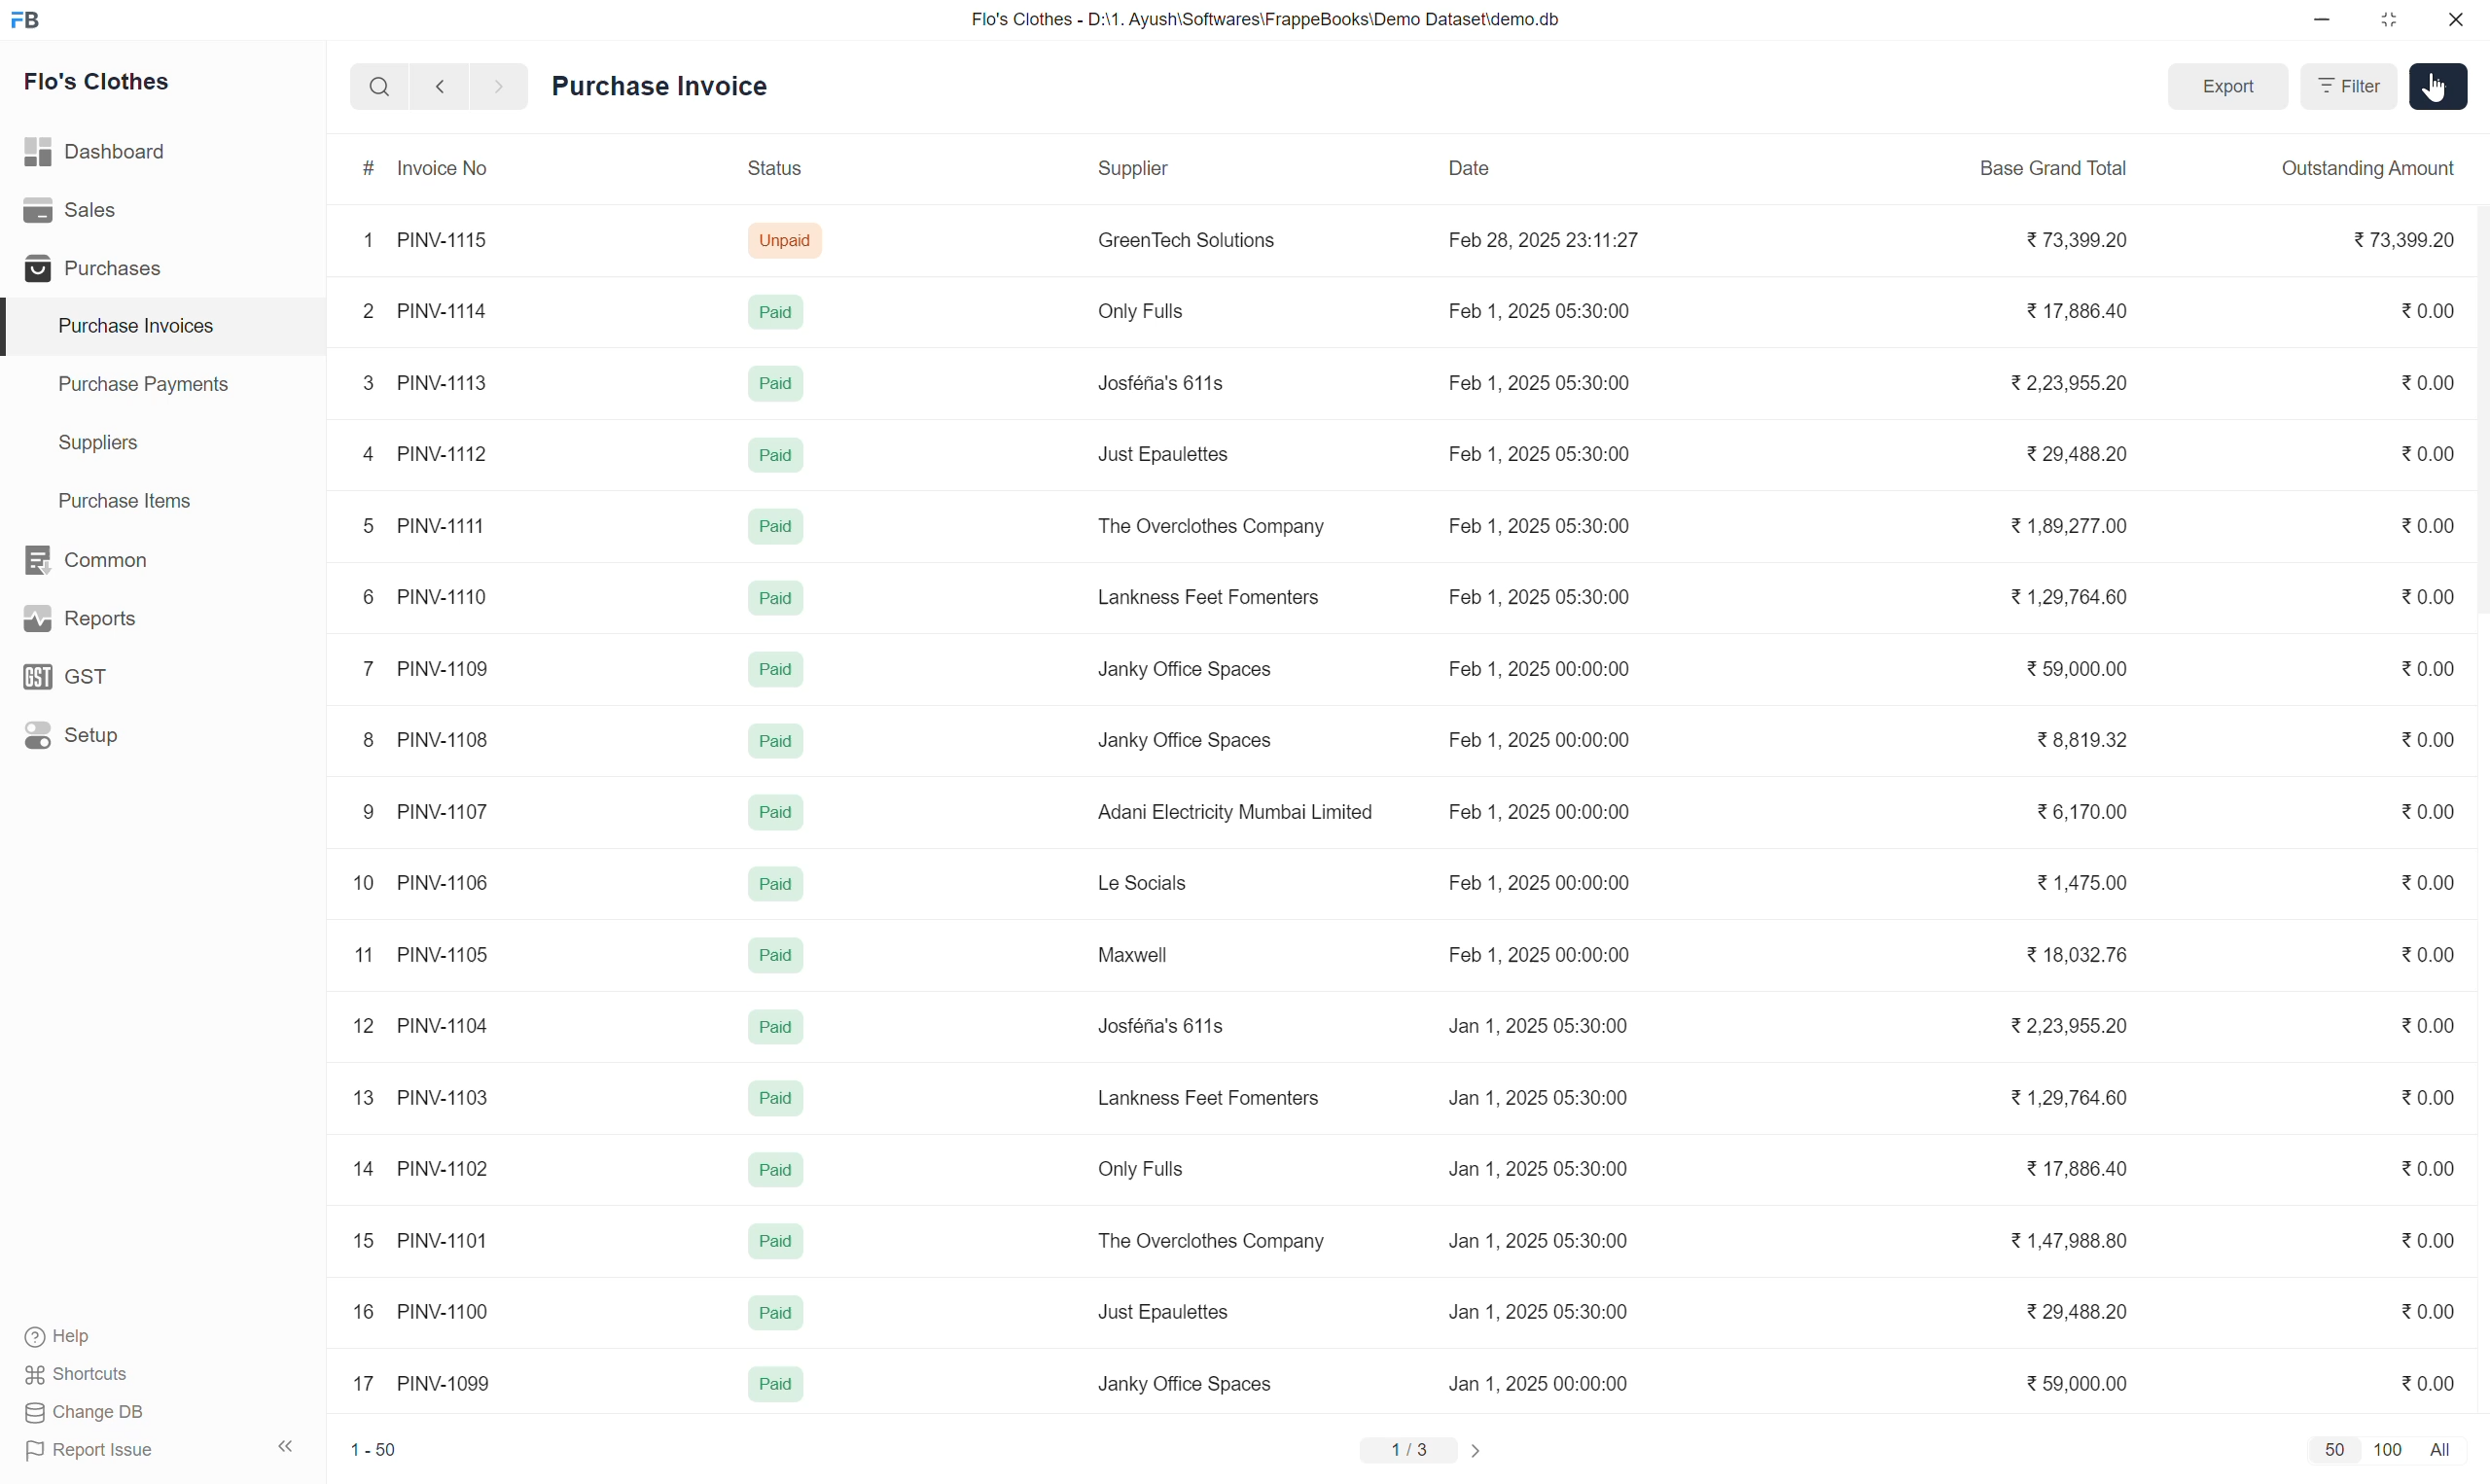 This screenshot has width=2490, height=1484. Describe the element at coordinates (363, 1310) in the screenshot. I see `16` at that location.